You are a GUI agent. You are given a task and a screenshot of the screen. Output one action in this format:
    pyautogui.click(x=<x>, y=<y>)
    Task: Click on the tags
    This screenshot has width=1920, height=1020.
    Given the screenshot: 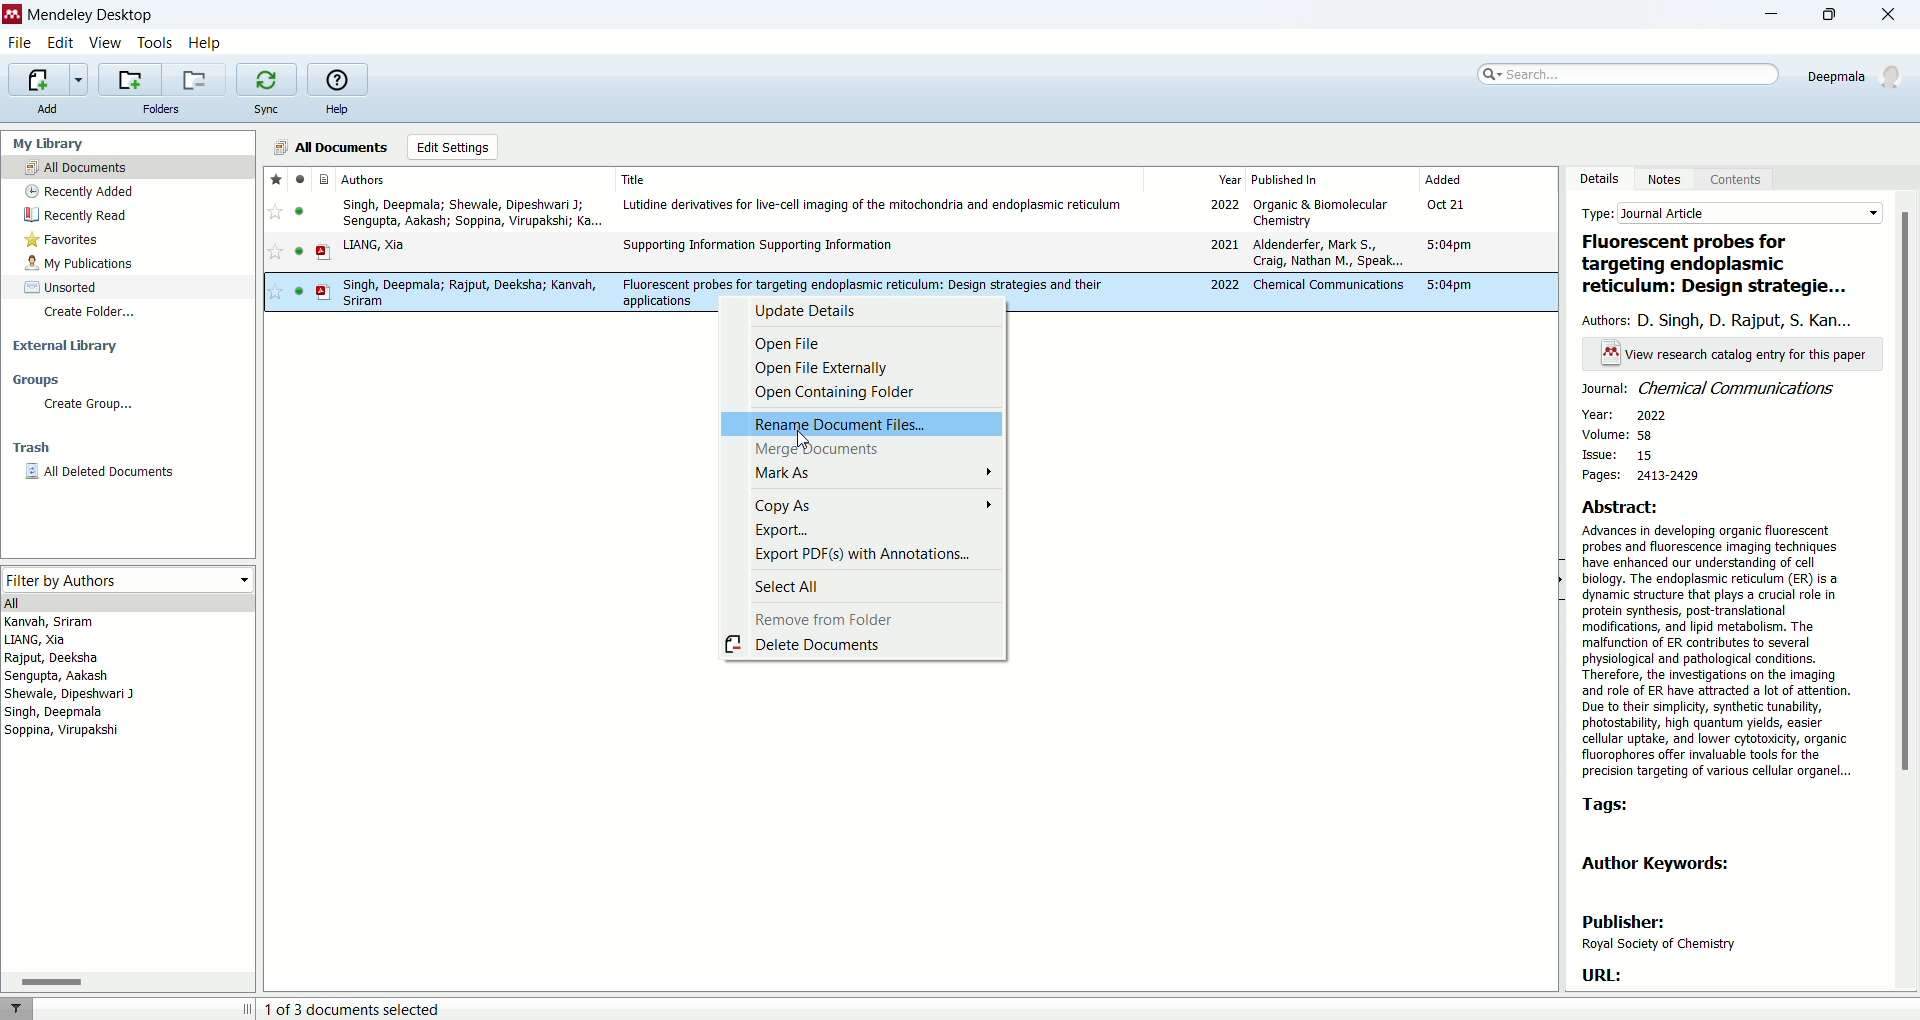 What is the action you would take?
    pyautogui.click(x=1616, y=806)
    